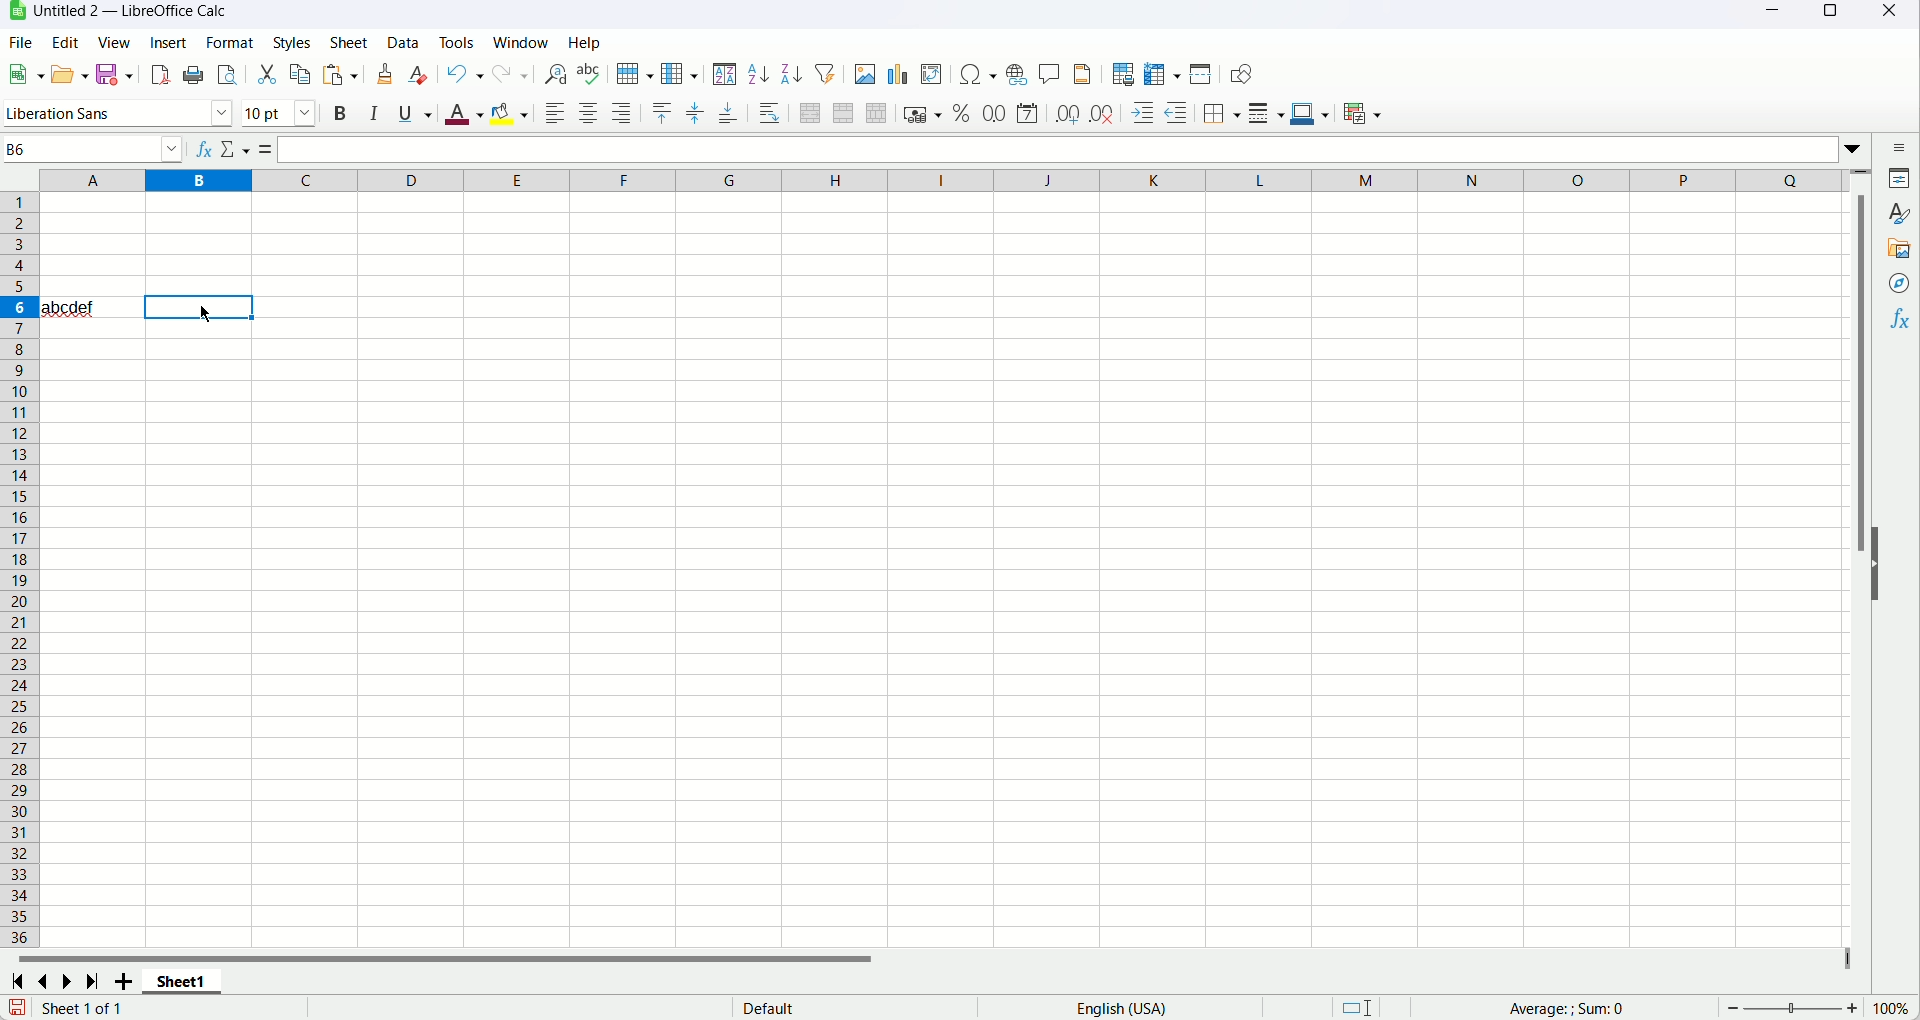  Describe the element at coordinates (421, 75) in the screenshot. I see `clear formatting` at that location.